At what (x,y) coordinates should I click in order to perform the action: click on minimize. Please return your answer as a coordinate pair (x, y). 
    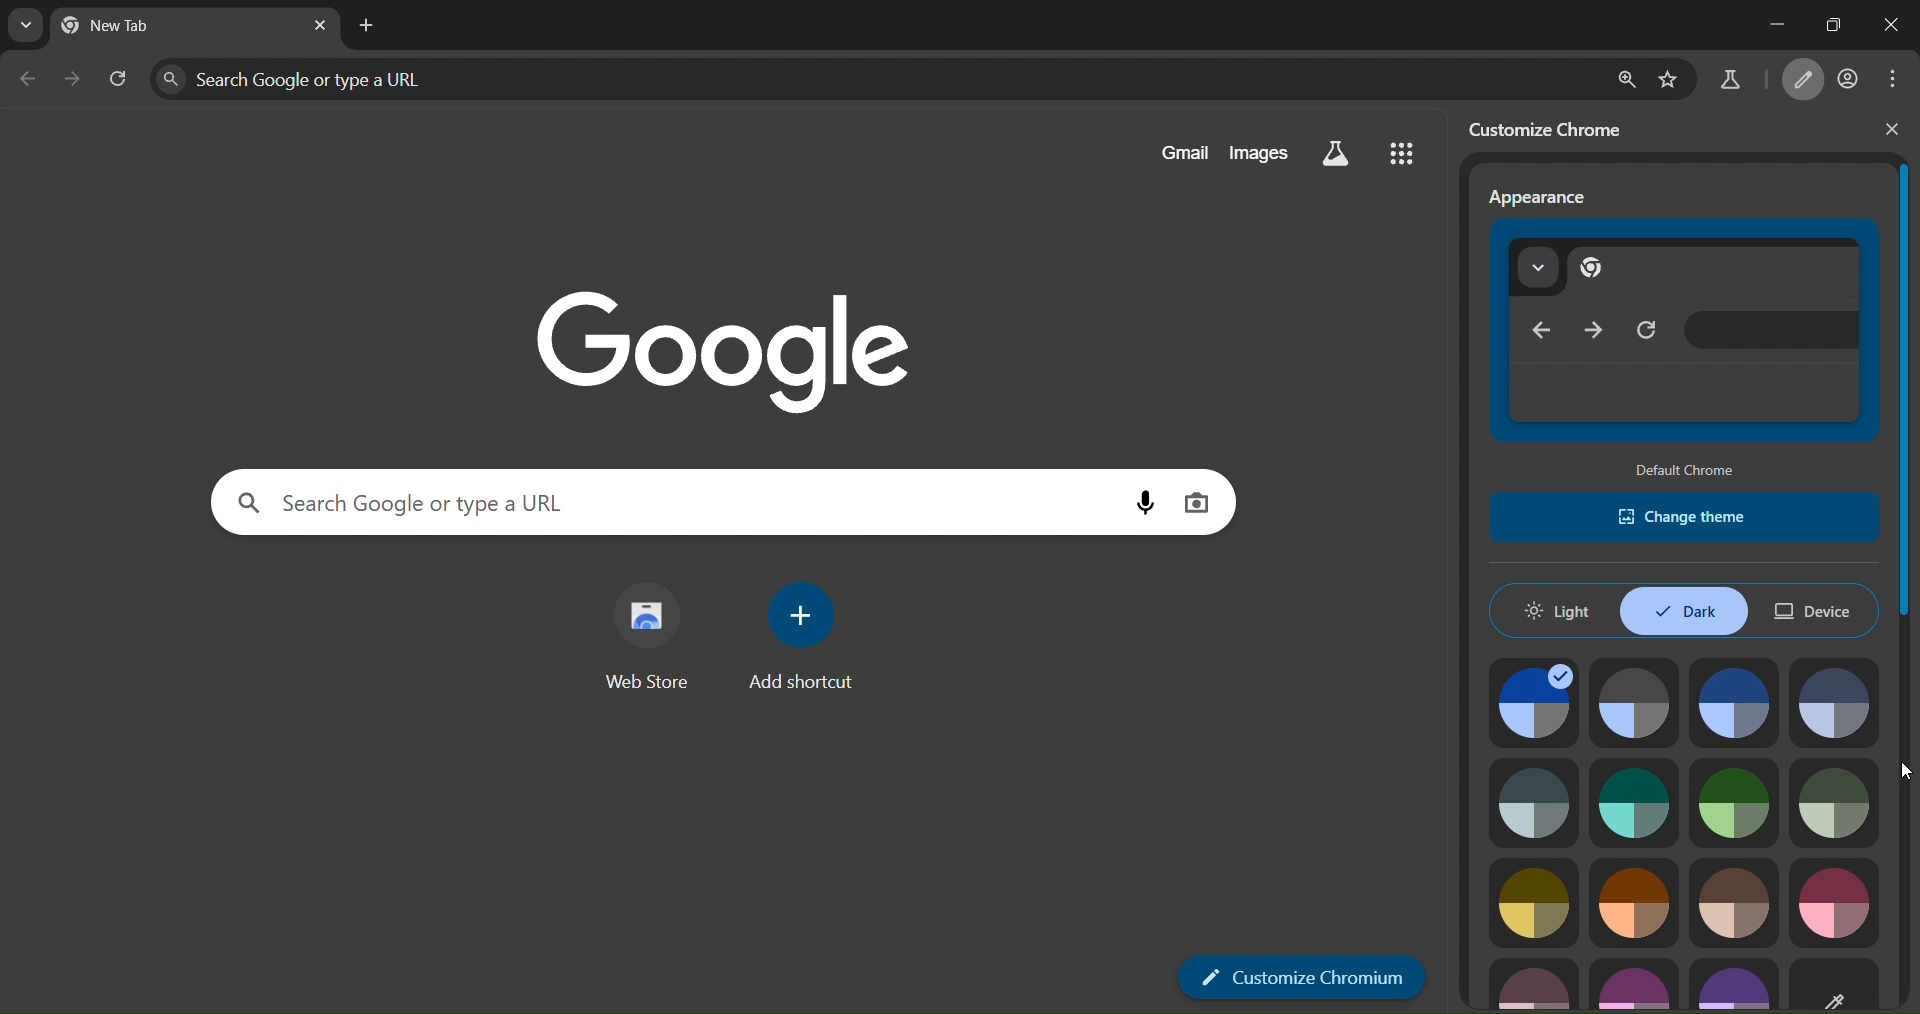
    Looking at the image, I should click on (1766, 23).